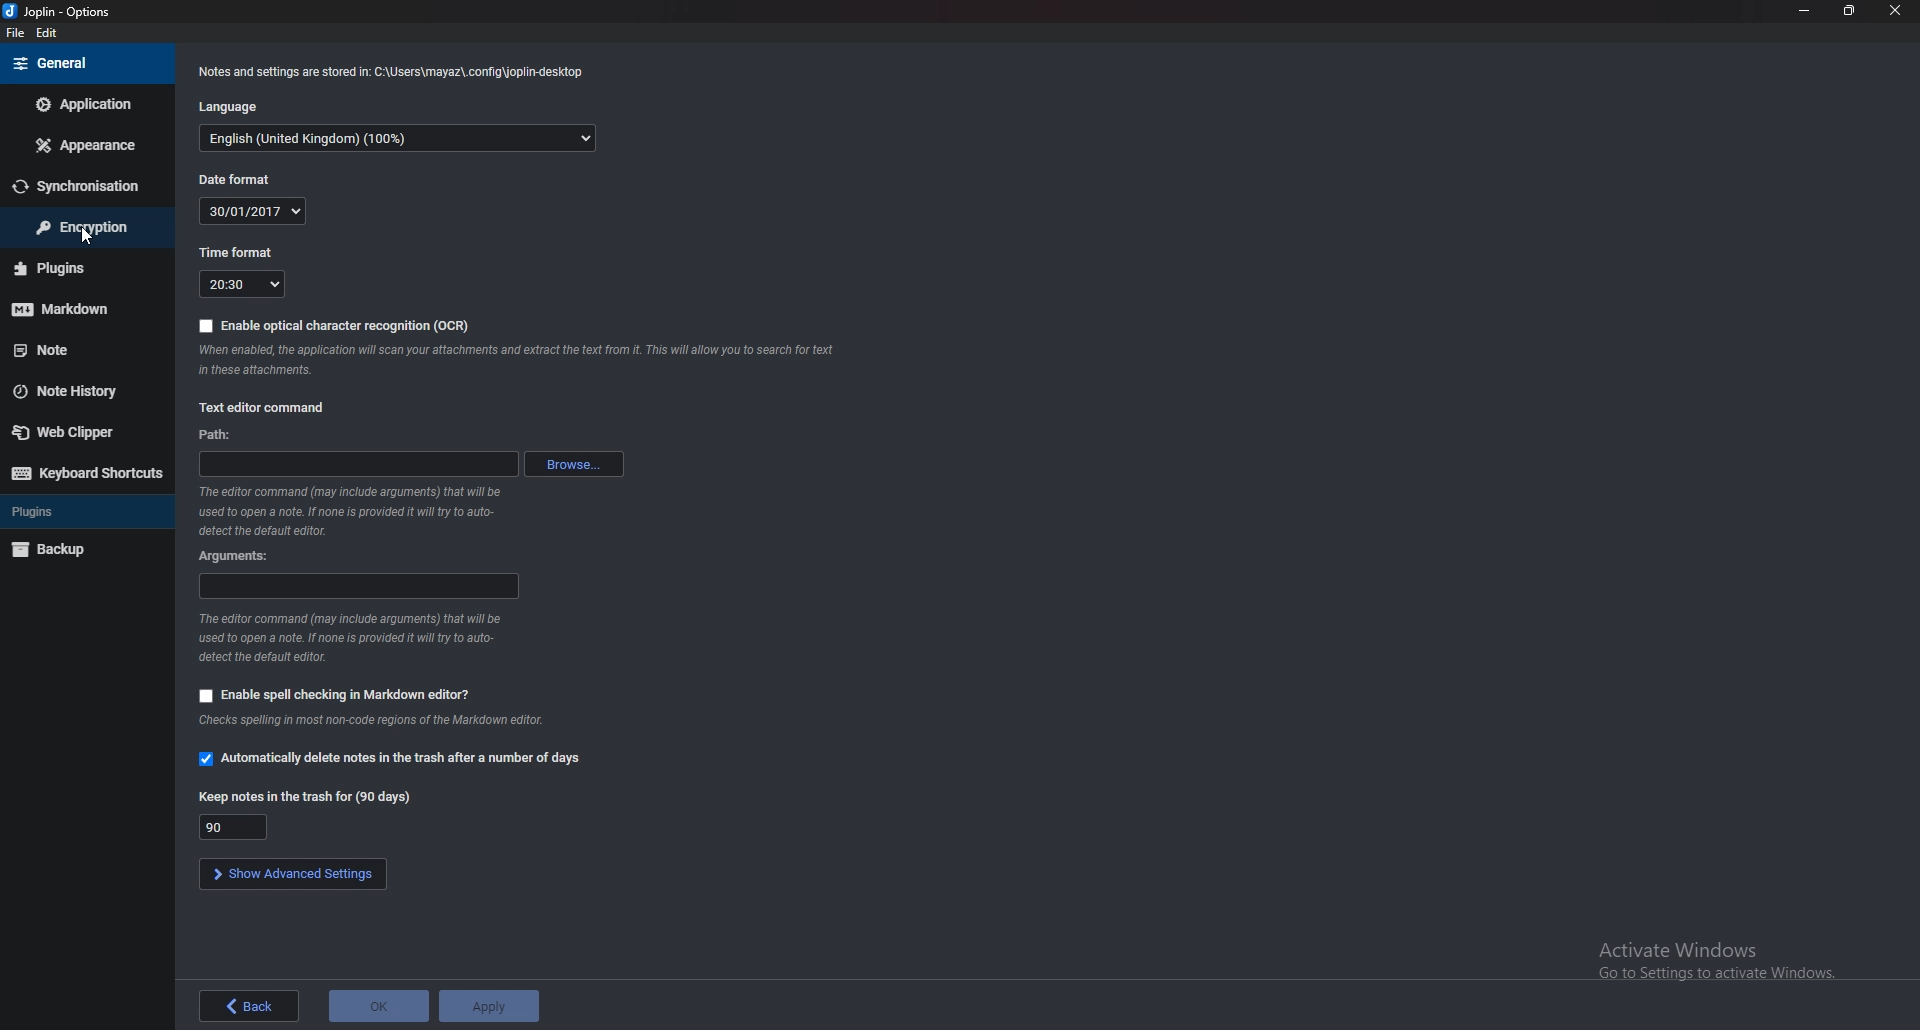  I want to click on info, so click(393, 73).